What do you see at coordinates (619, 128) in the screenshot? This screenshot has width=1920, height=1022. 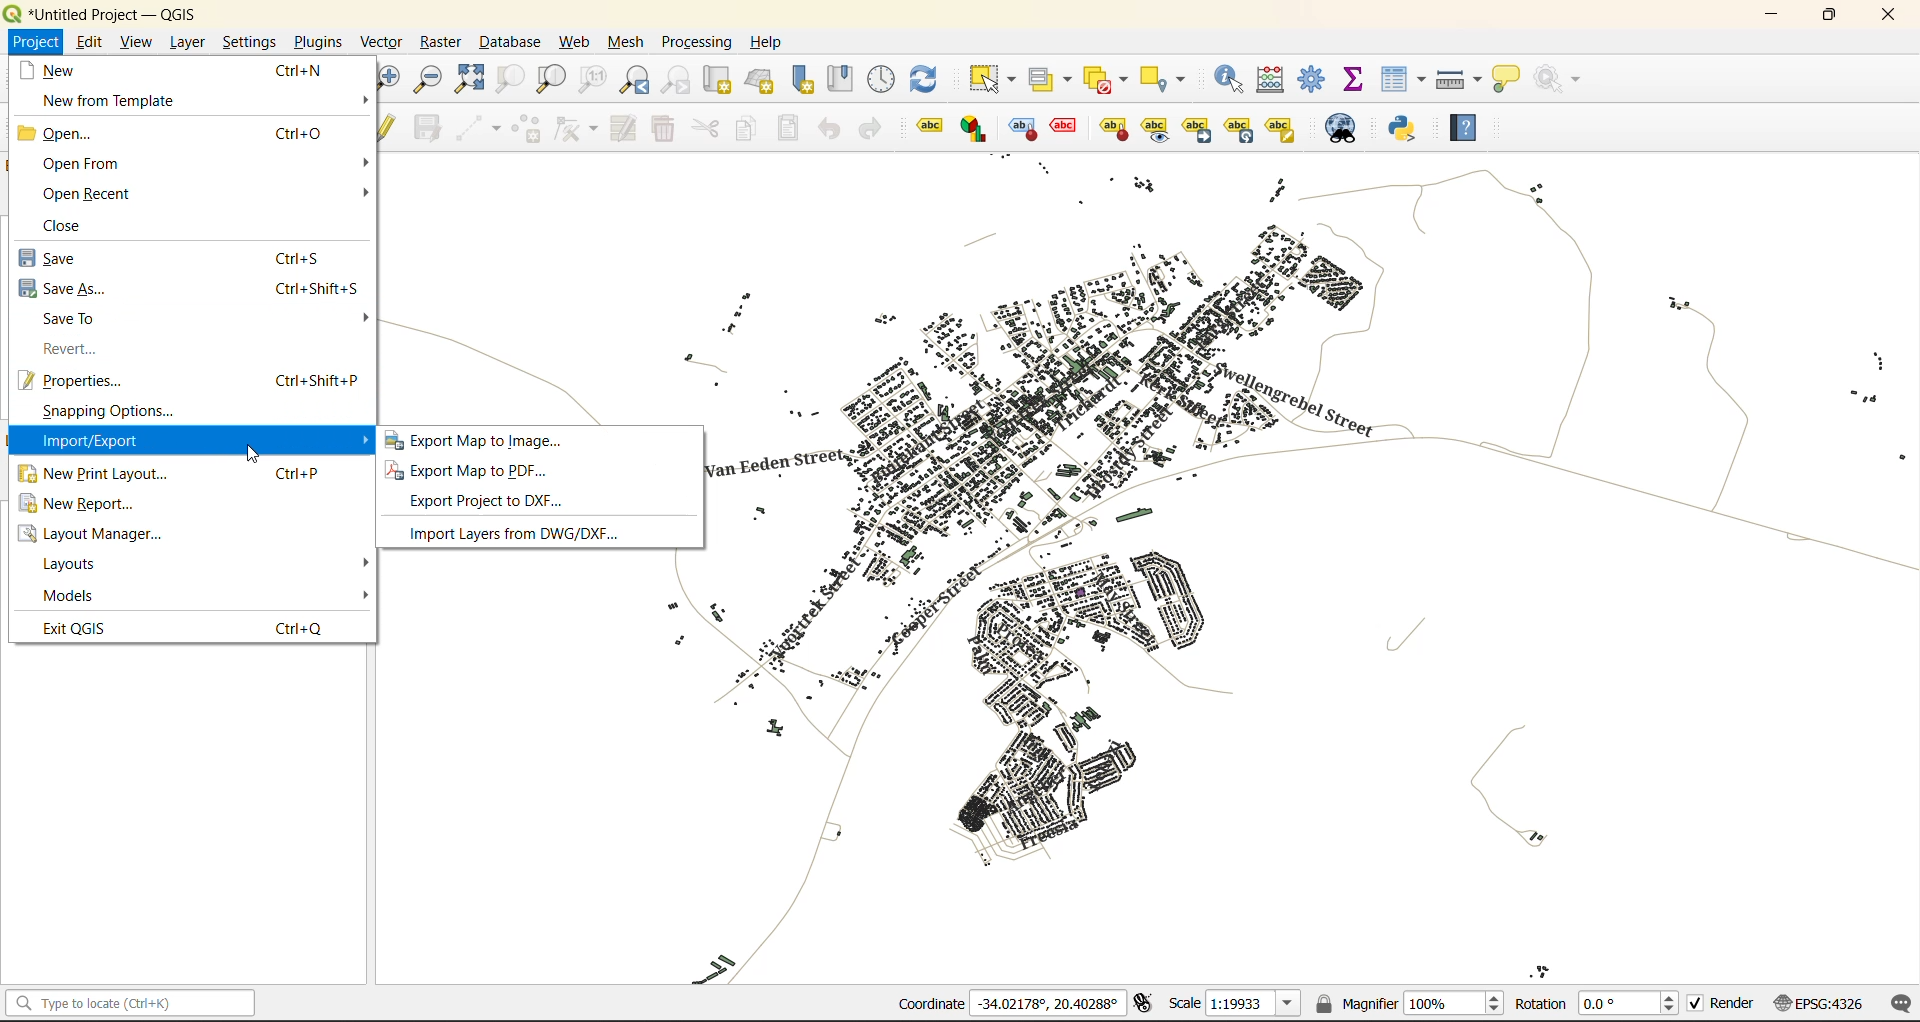 I see `modify` at bounding box center [619, 128].